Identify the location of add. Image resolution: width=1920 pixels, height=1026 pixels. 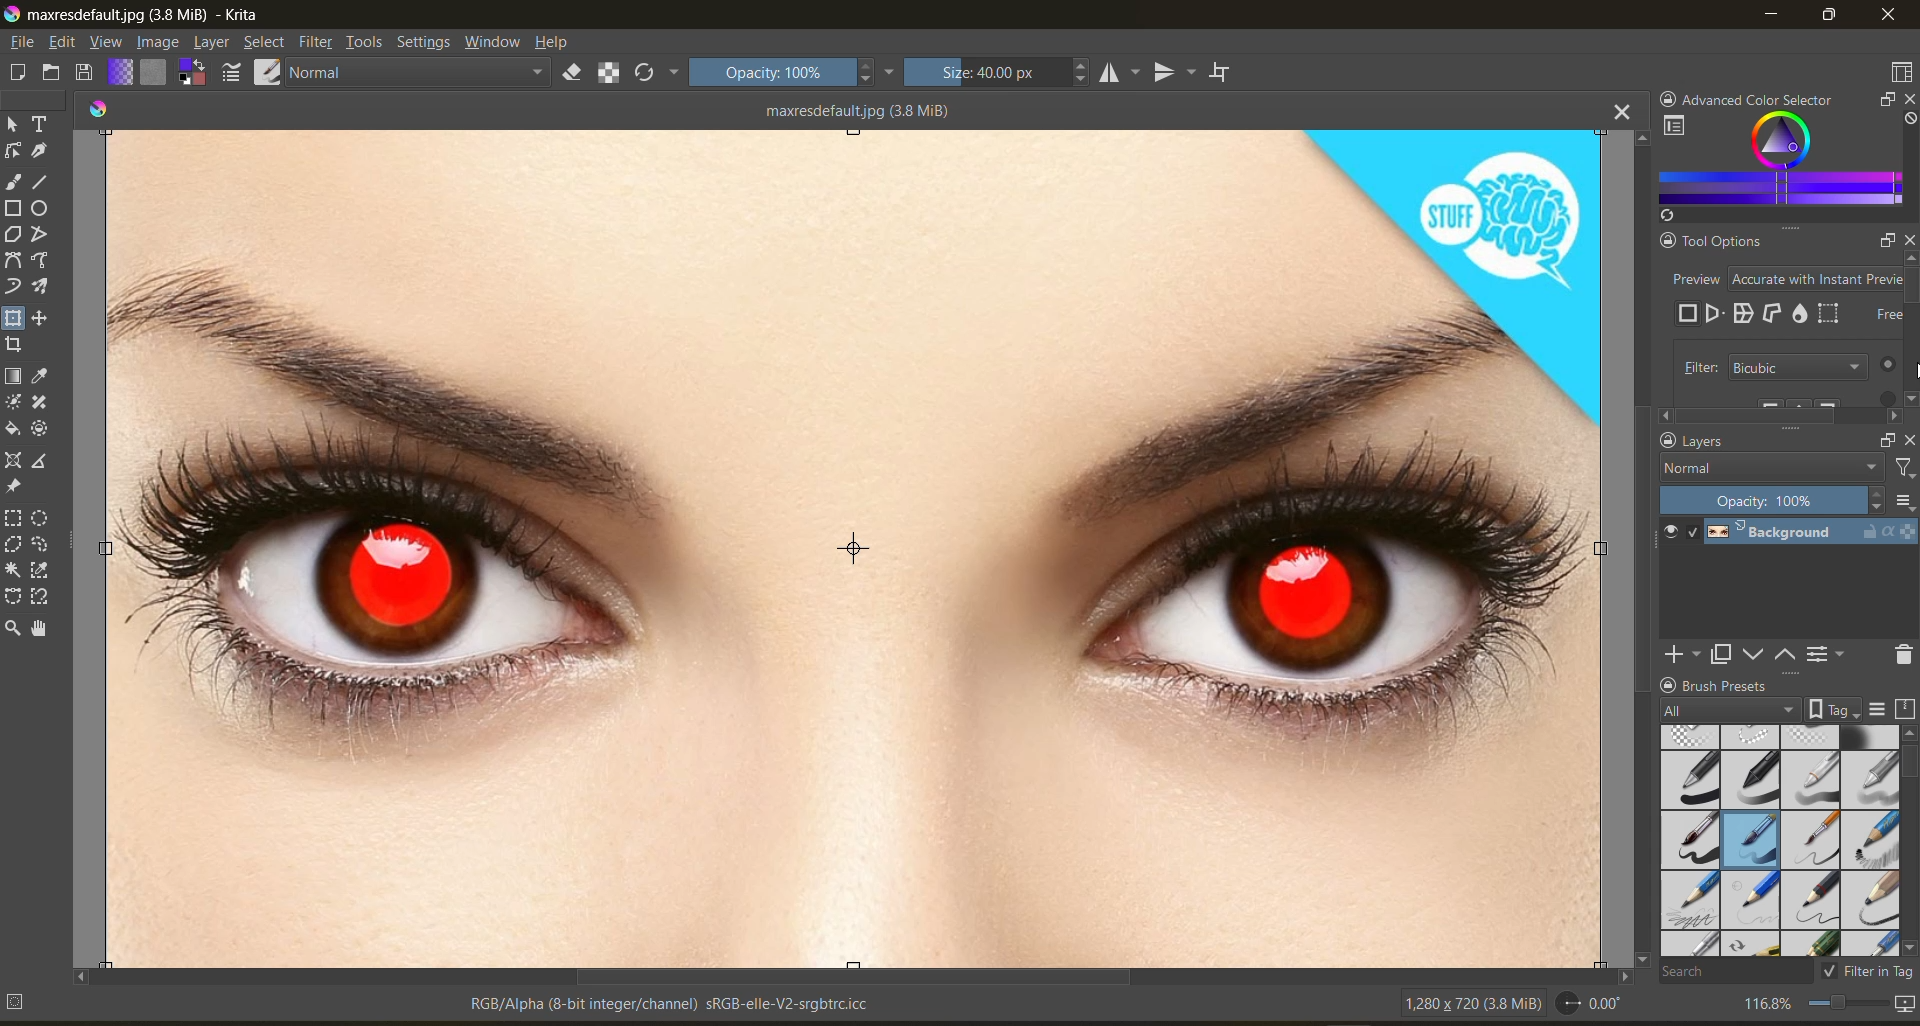
(1679, 654).